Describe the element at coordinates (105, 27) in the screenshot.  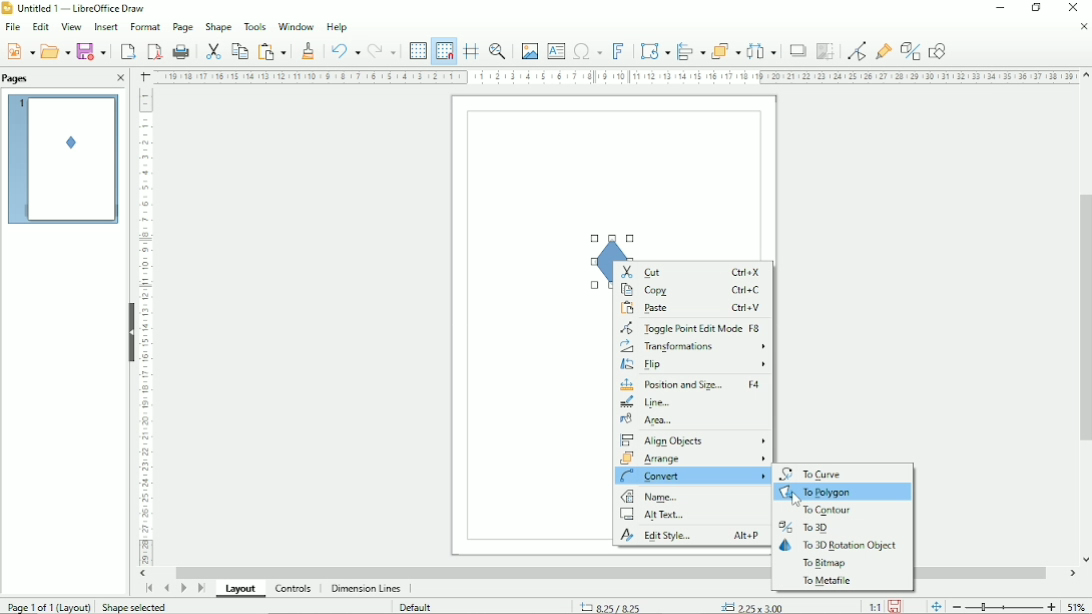
I see `Insert` at that location.